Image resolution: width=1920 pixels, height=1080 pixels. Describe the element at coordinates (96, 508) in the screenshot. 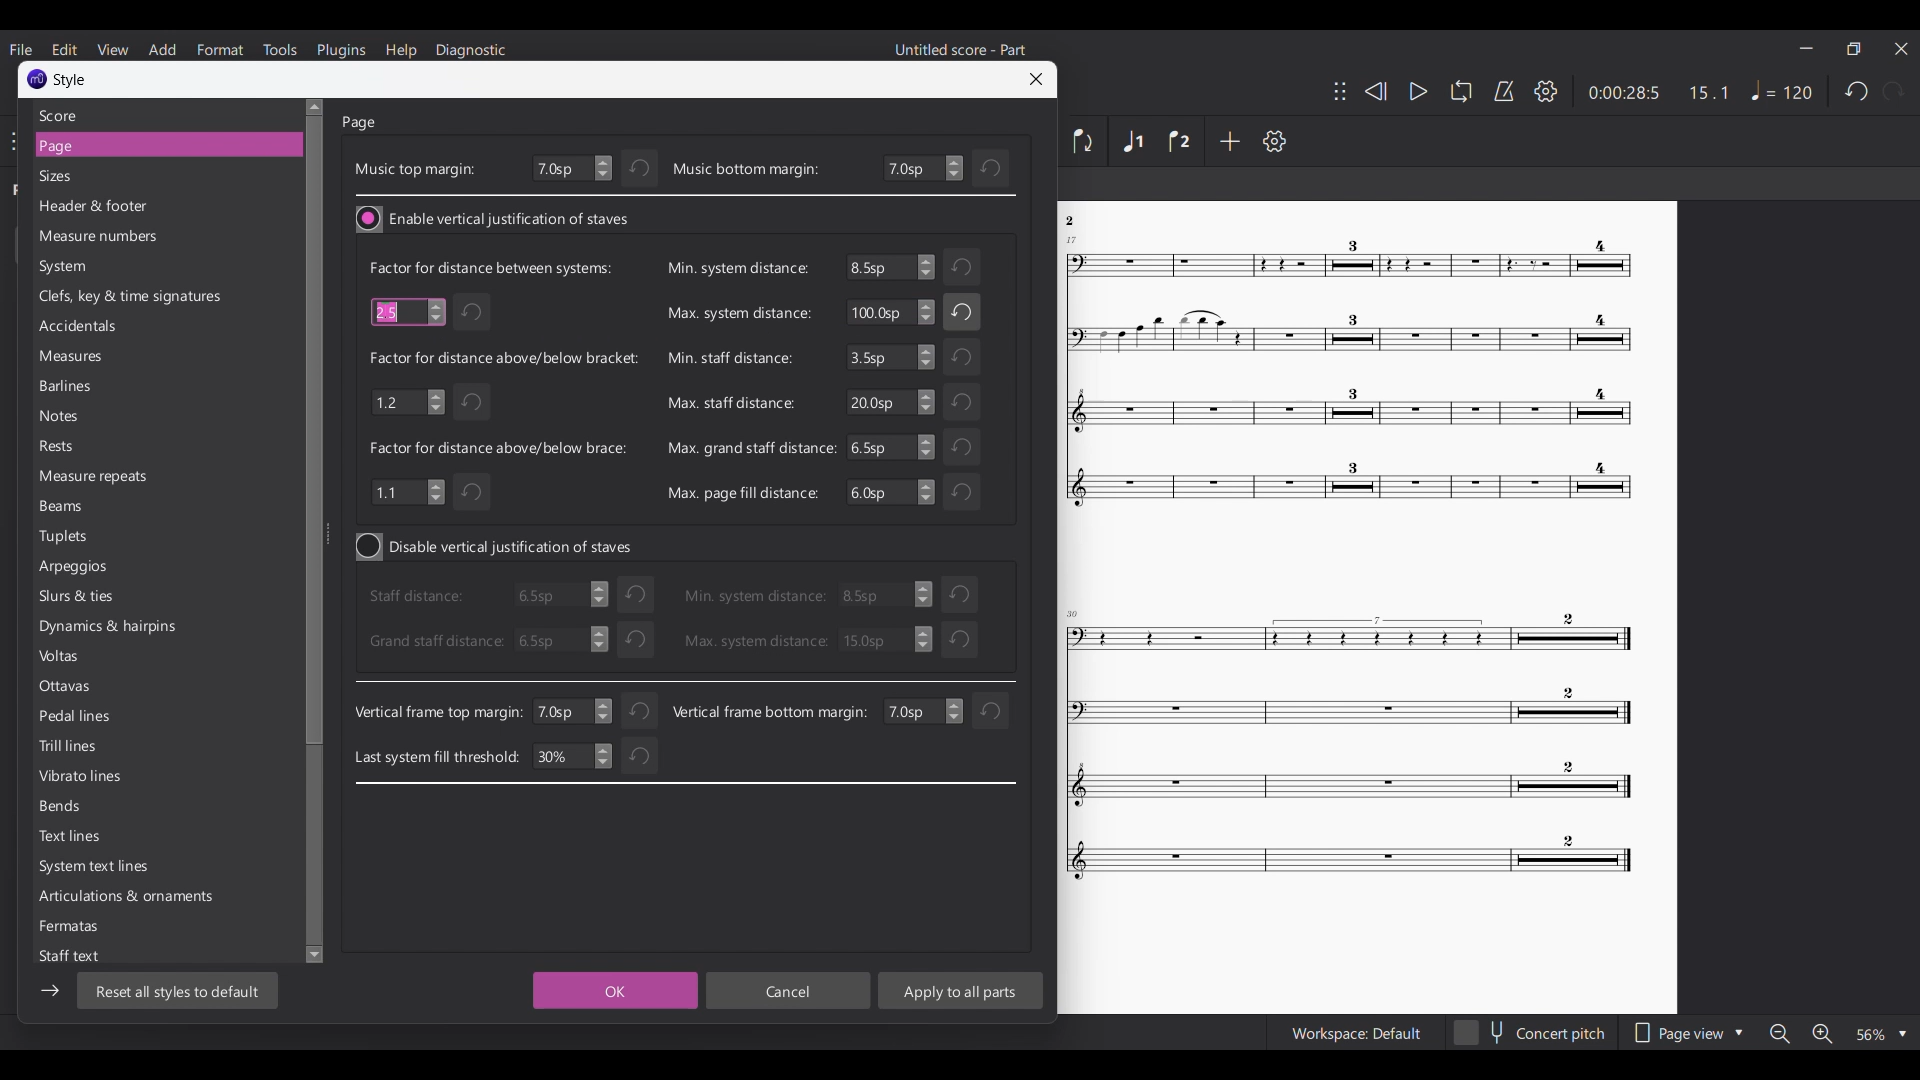

I see `Beams` at that location.